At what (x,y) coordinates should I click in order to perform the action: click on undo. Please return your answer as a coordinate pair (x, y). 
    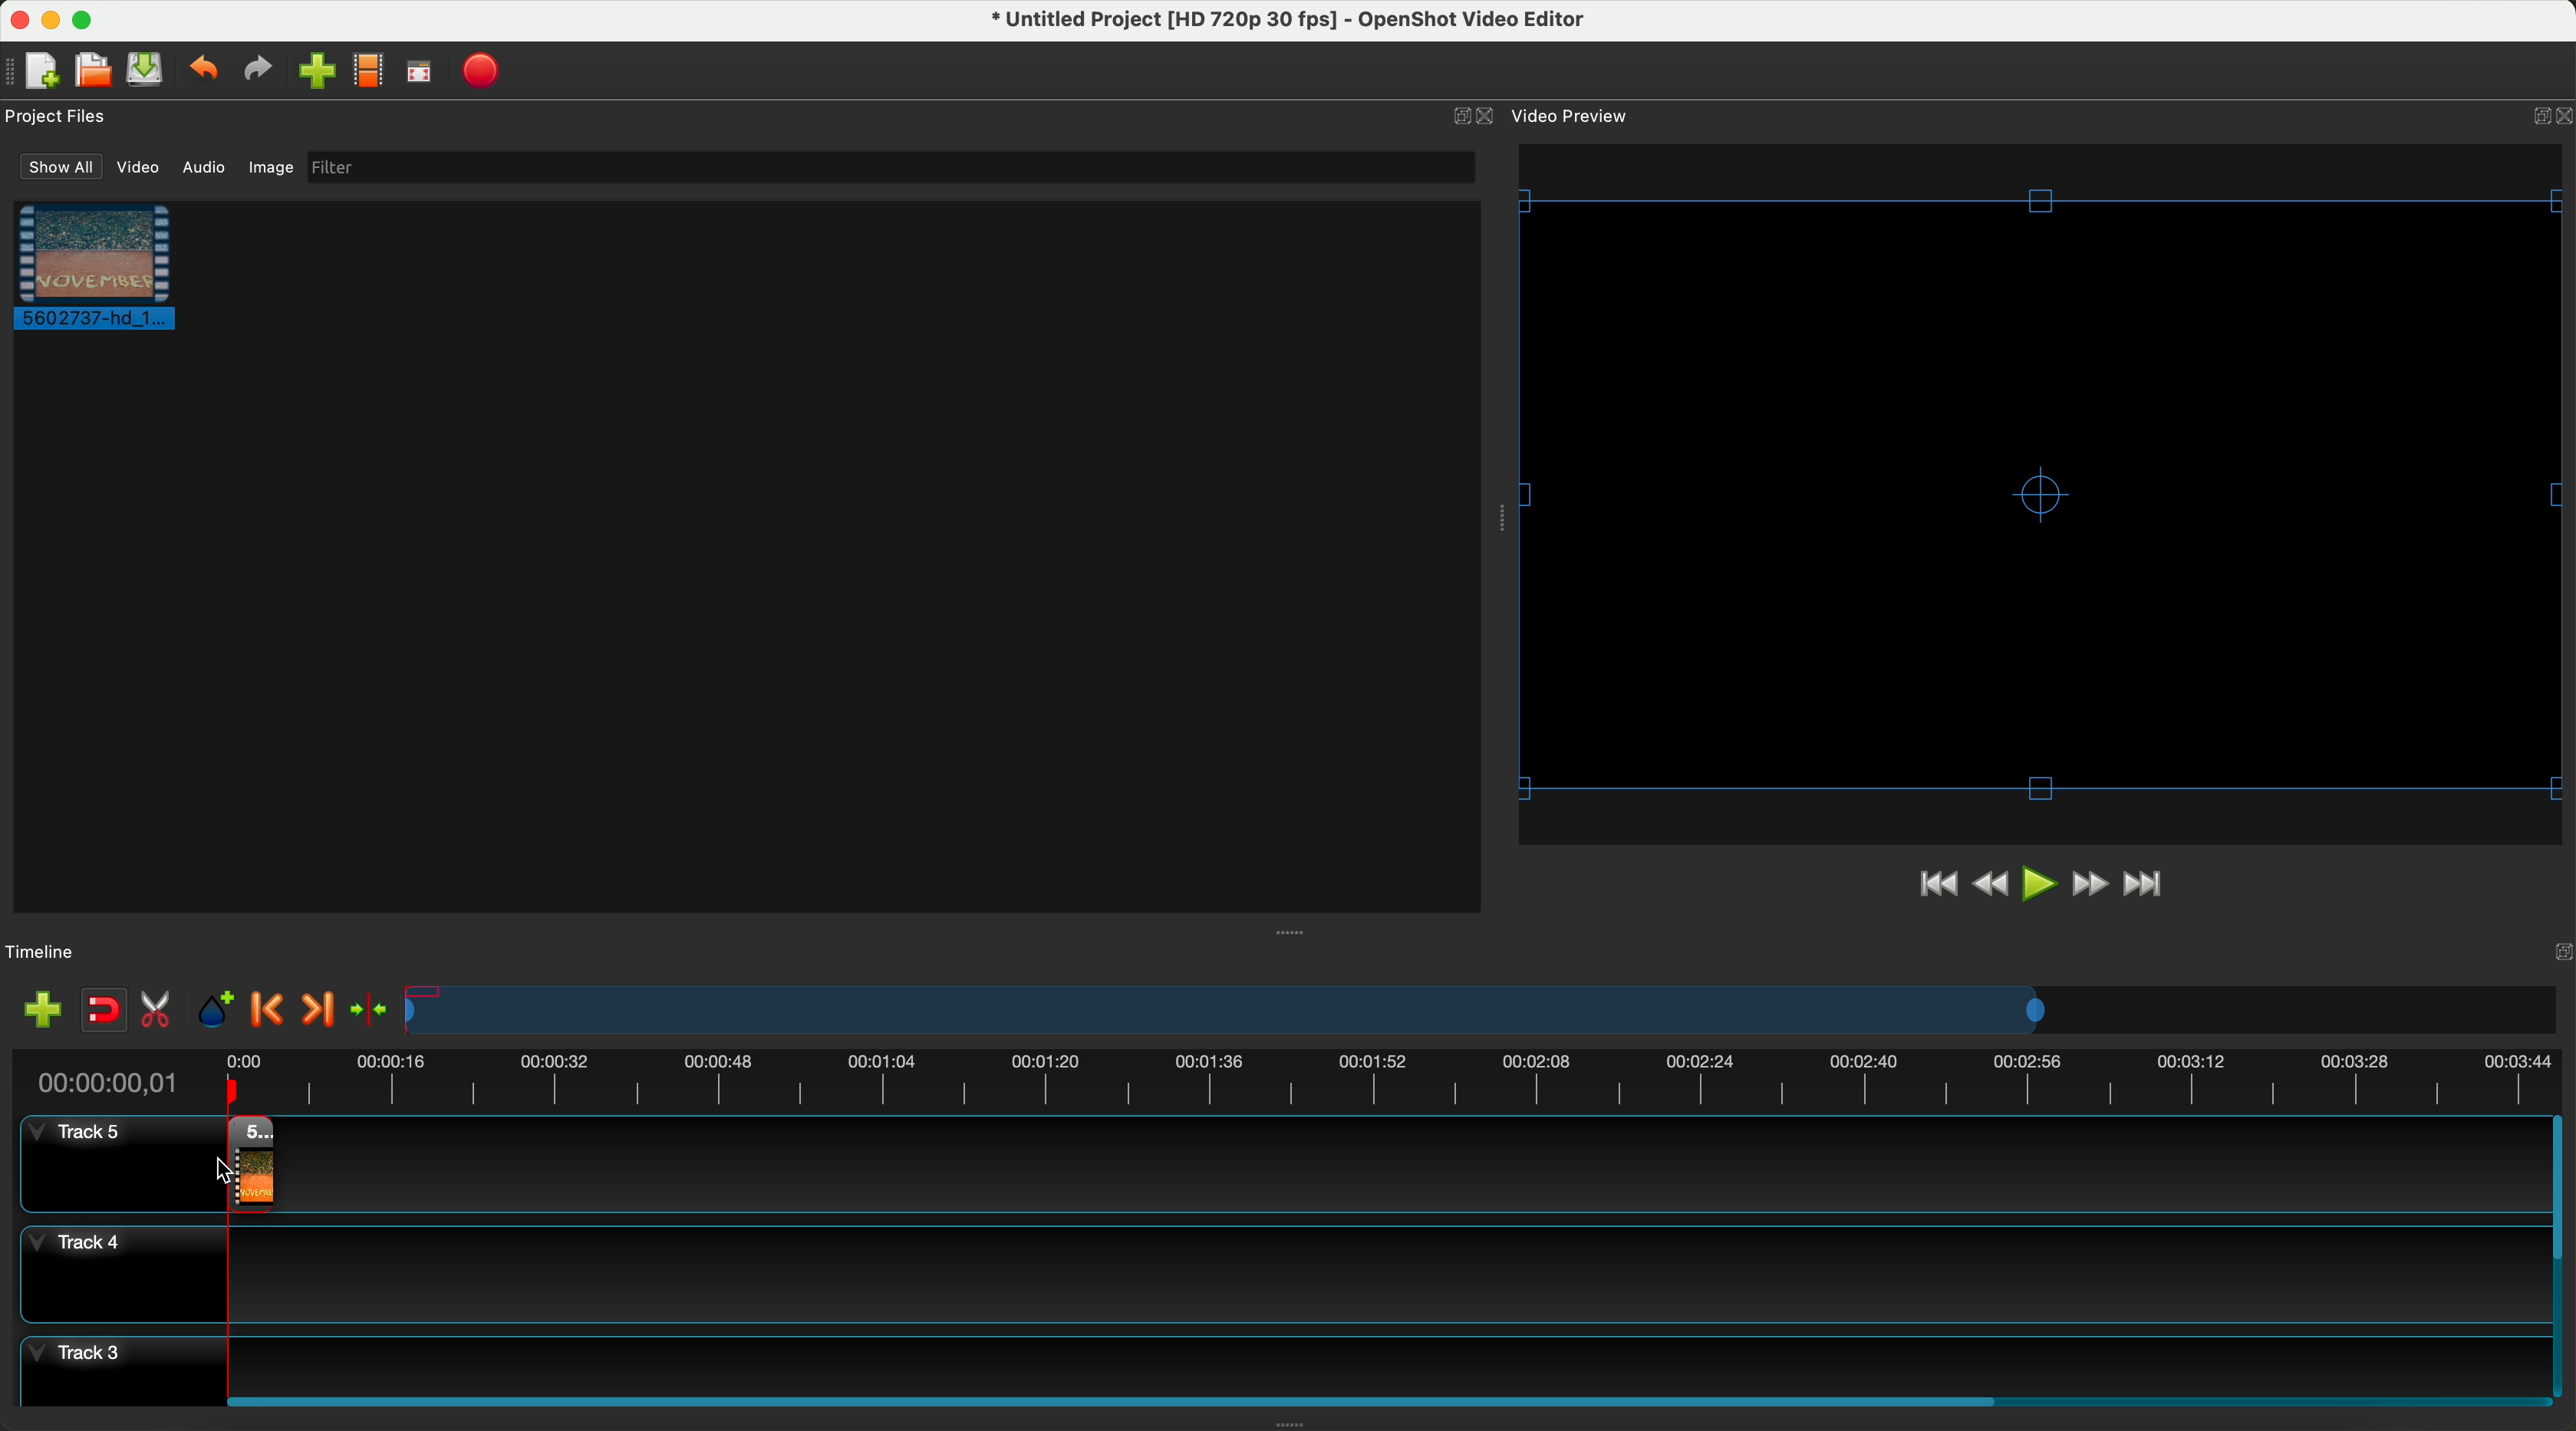
    Looking at the image, I should click on (205, 71).